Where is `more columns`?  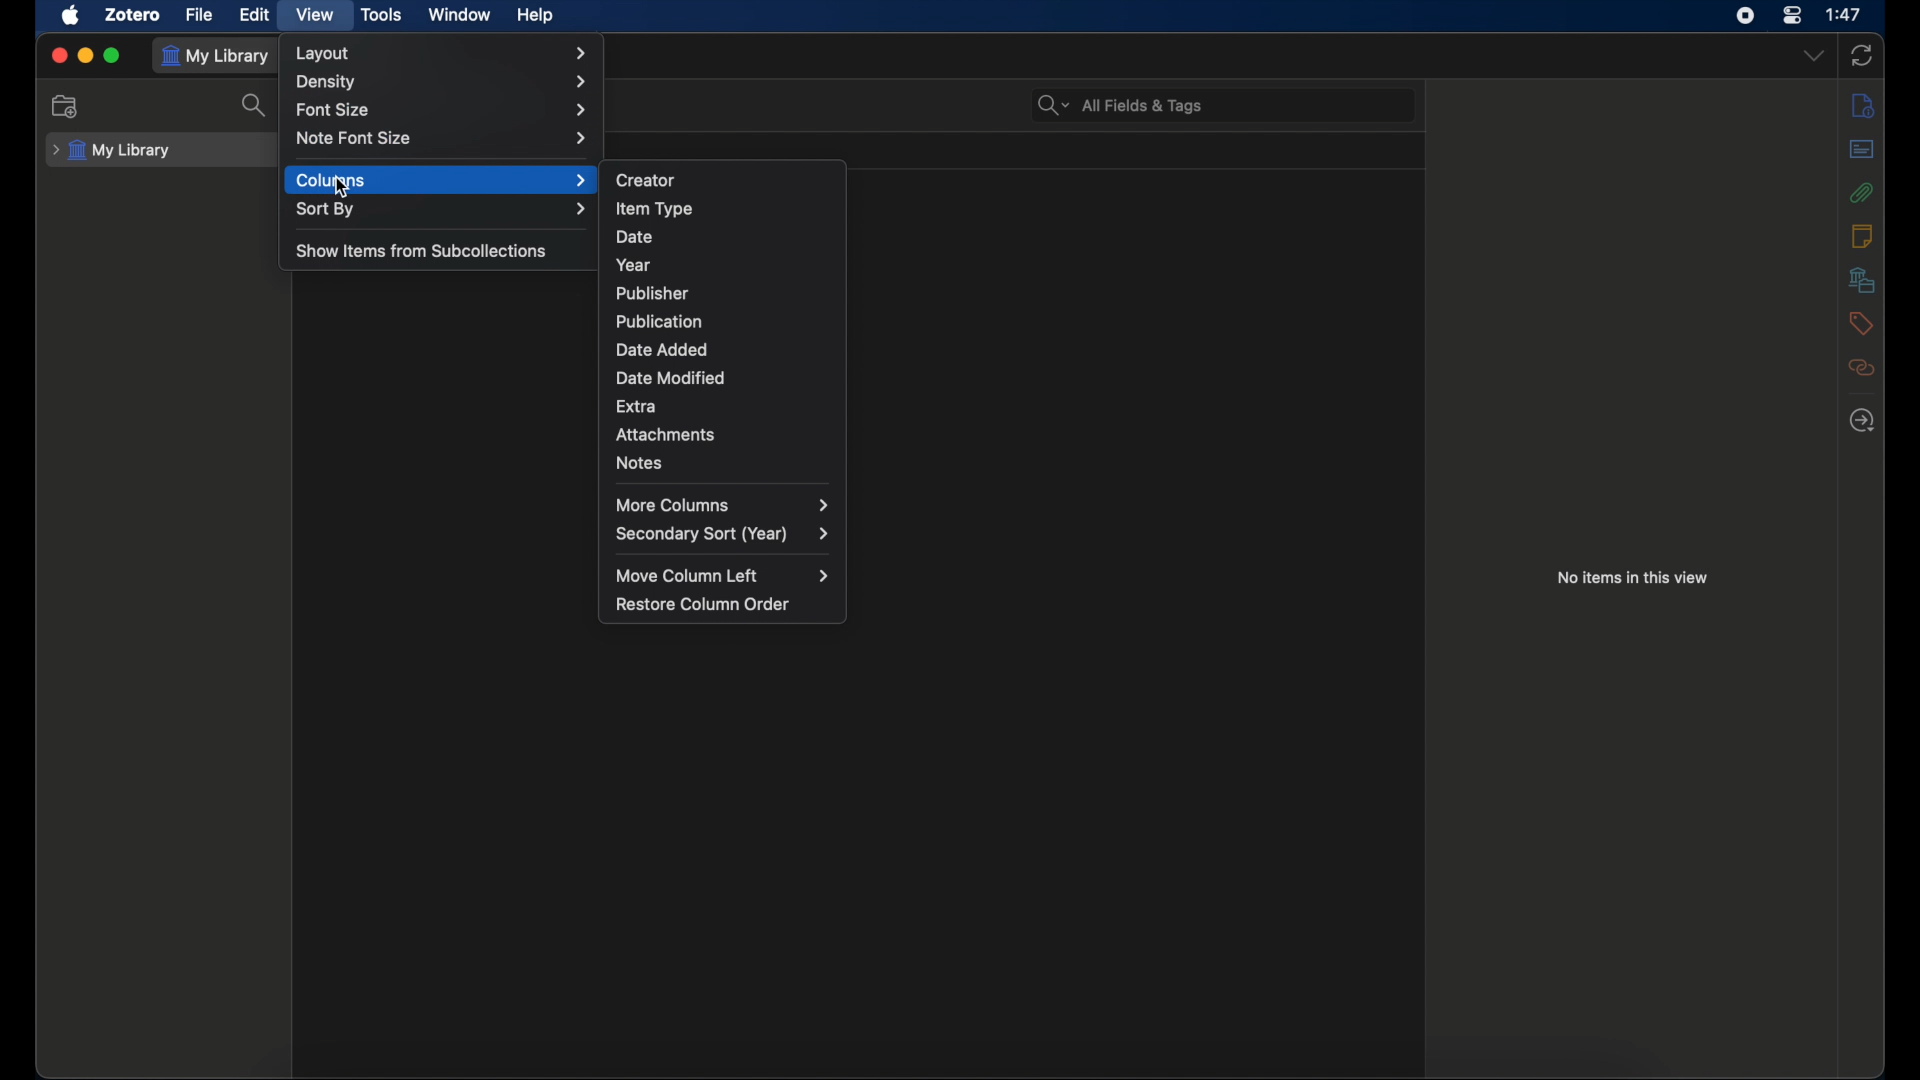
more columns is located at coordinates (722, 503).